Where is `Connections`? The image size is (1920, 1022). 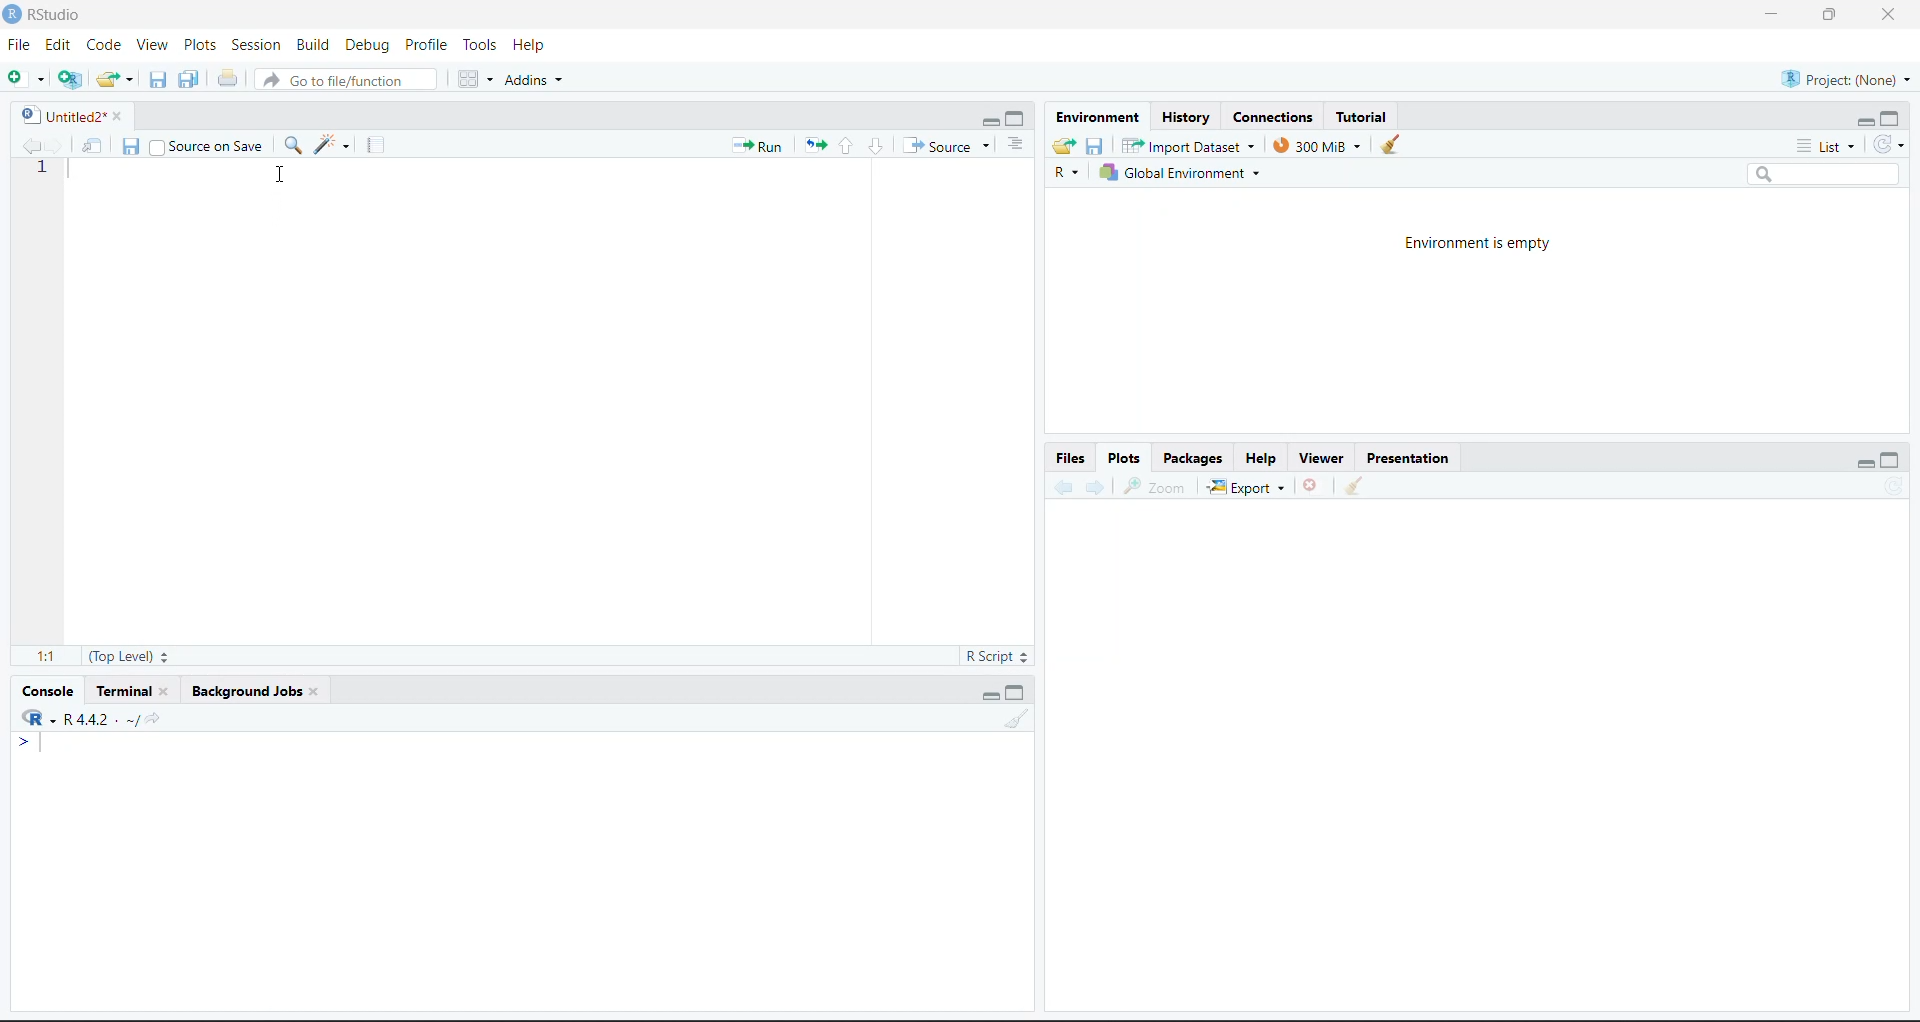
Connections is located at coordinates (1270, 118).